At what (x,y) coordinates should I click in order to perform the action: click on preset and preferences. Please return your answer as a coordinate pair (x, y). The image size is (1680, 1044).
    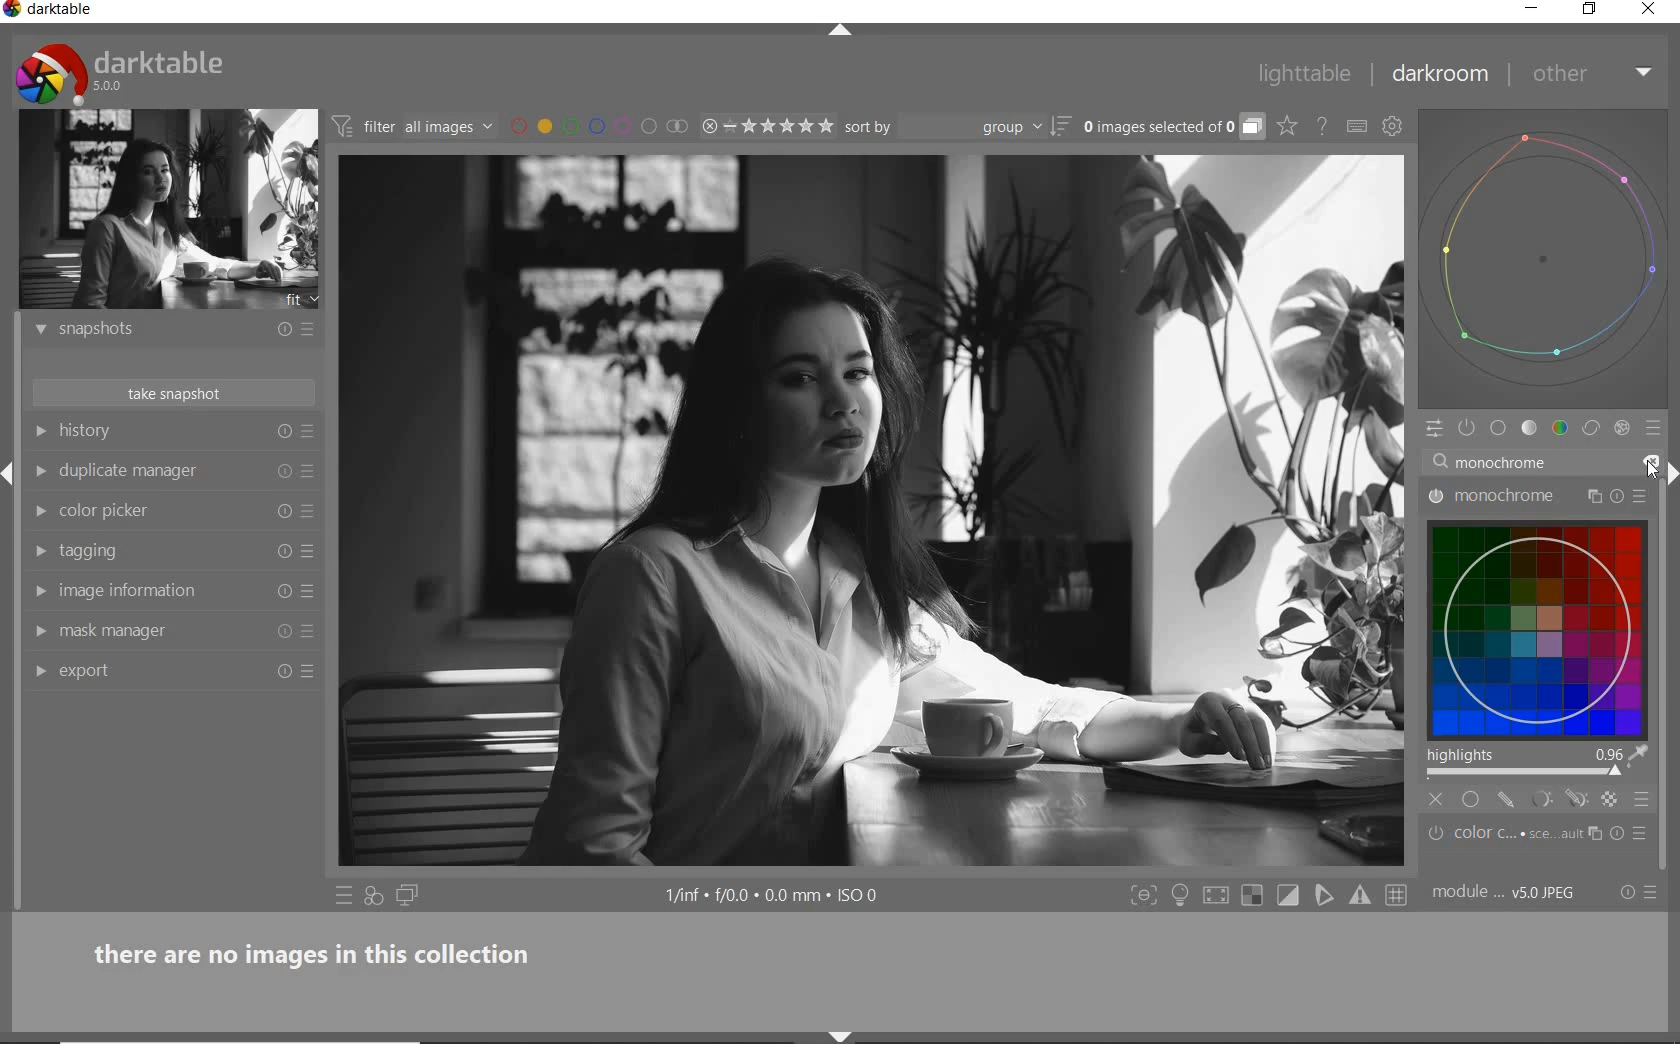
    Looking at the image, I should click on (309, 471).